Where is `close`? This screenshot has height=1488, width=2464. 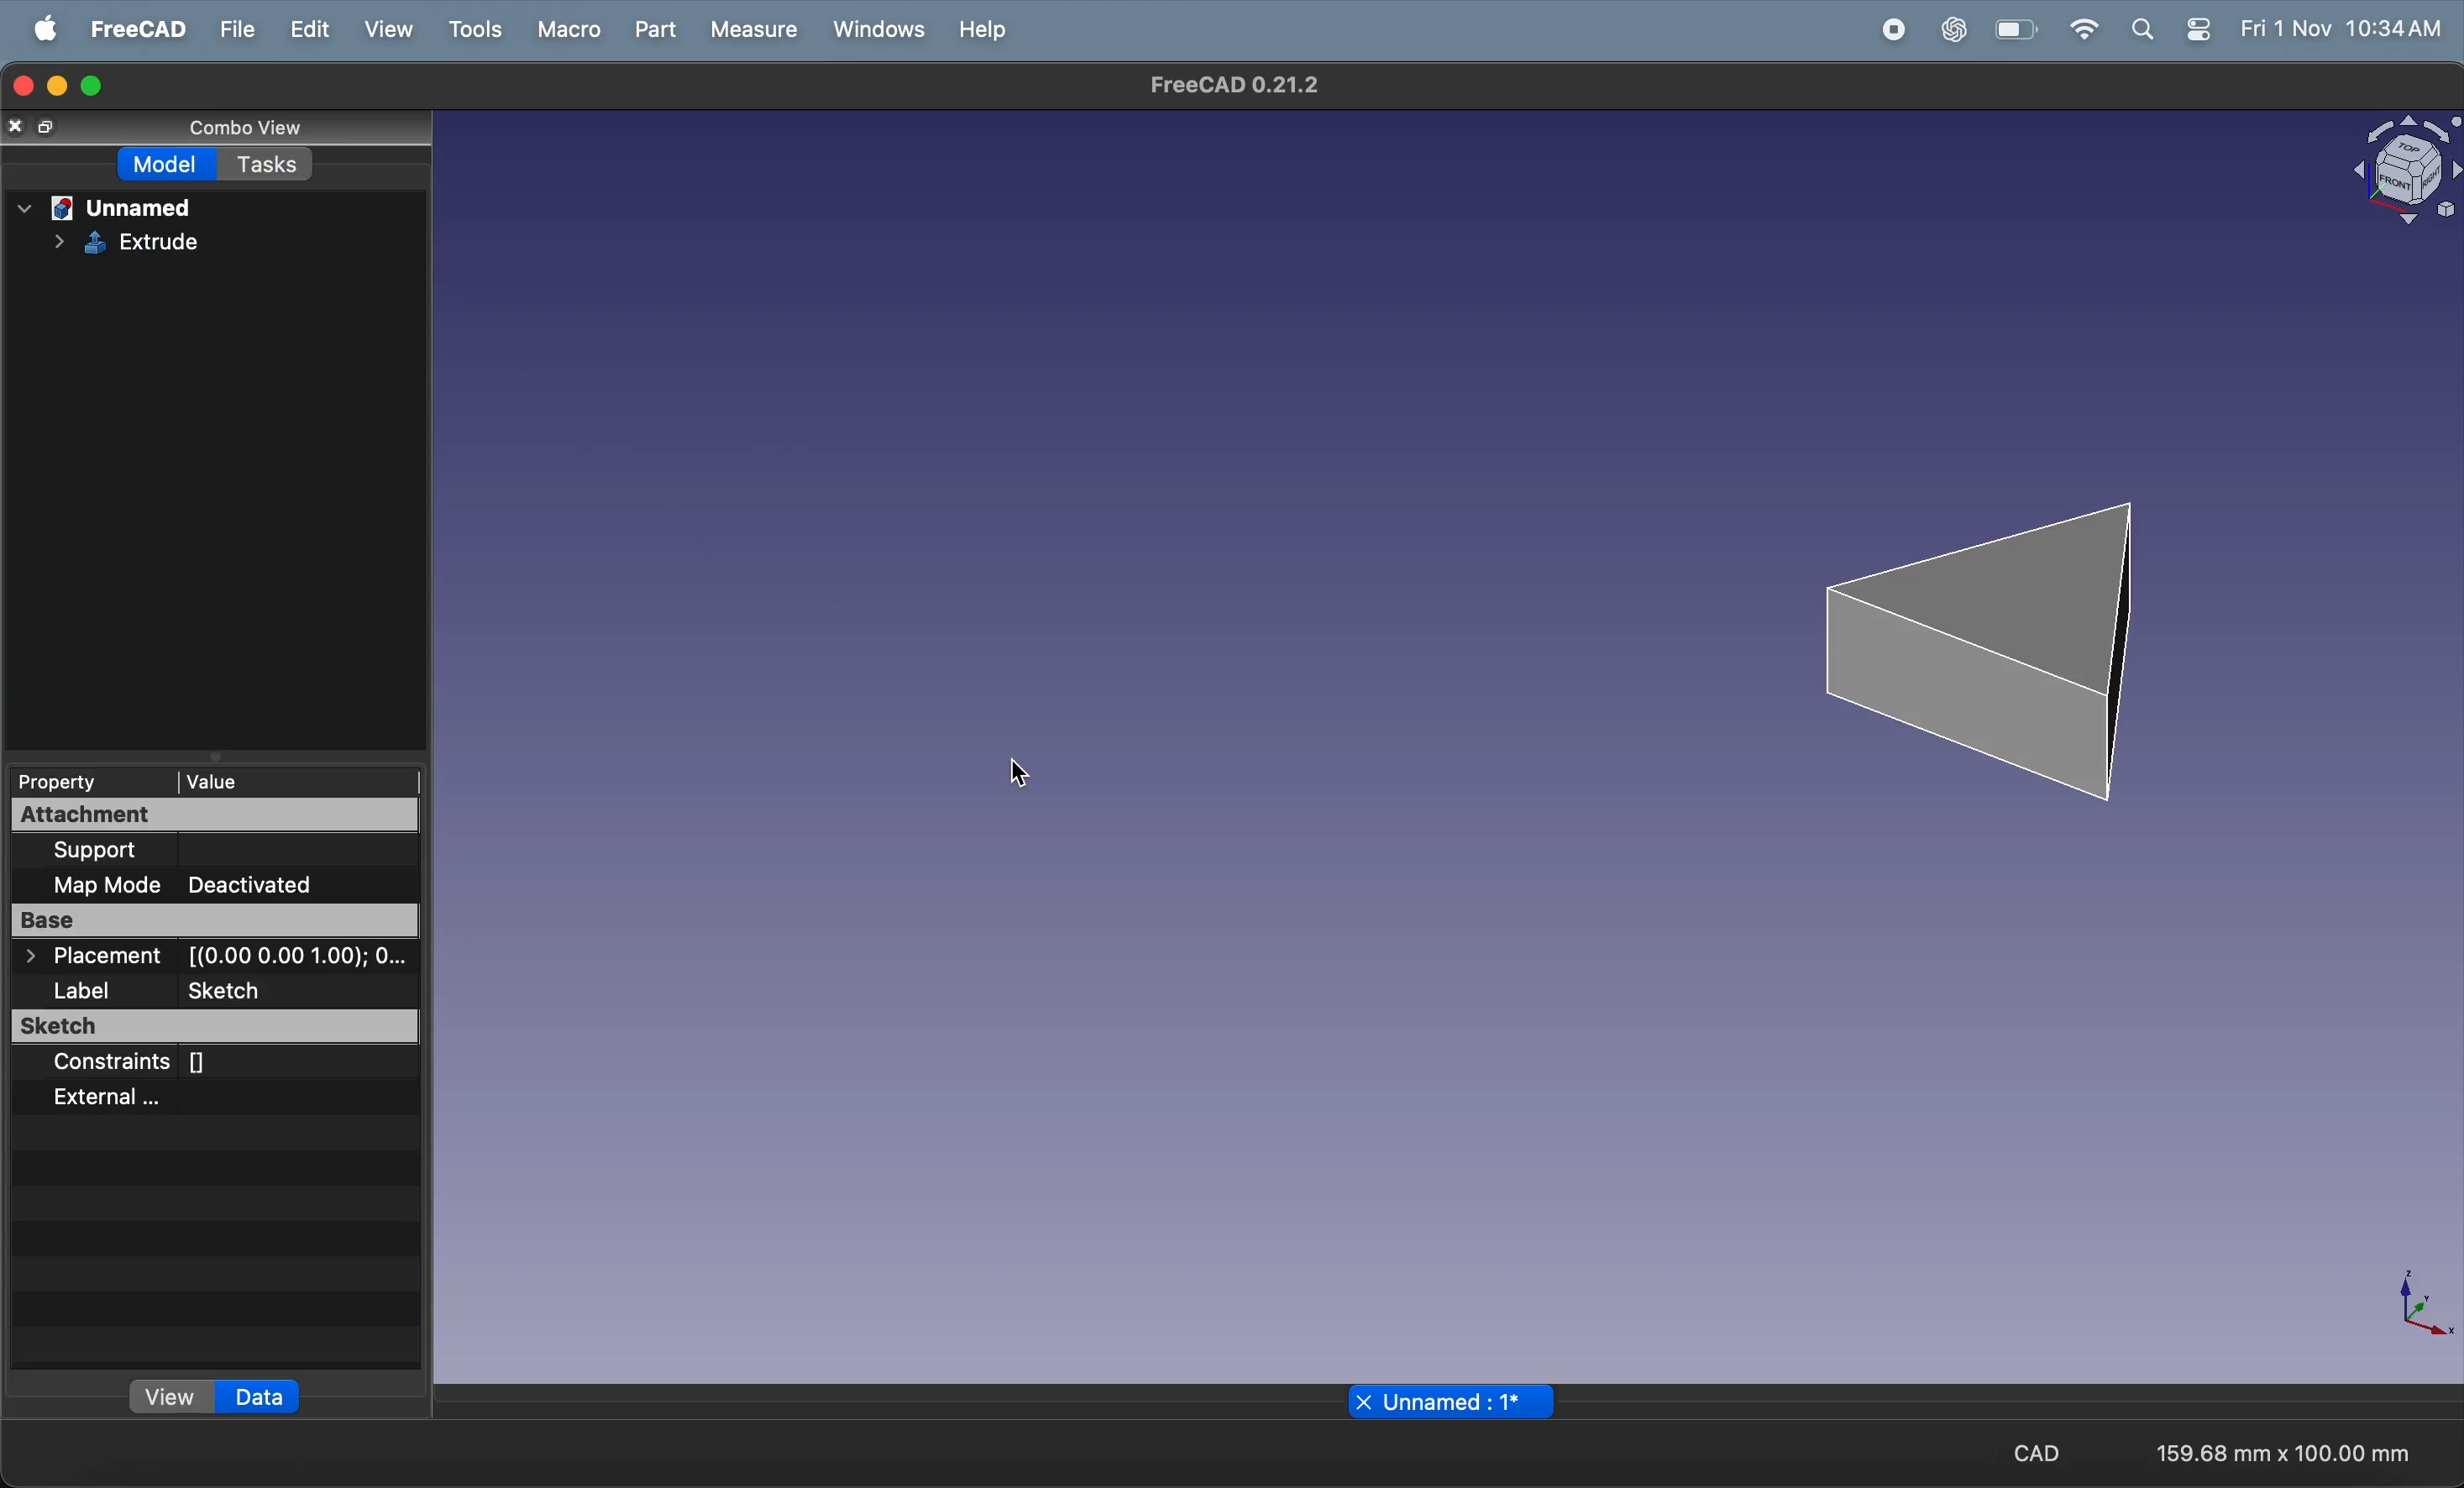 close is located at coordinates (17, 125).